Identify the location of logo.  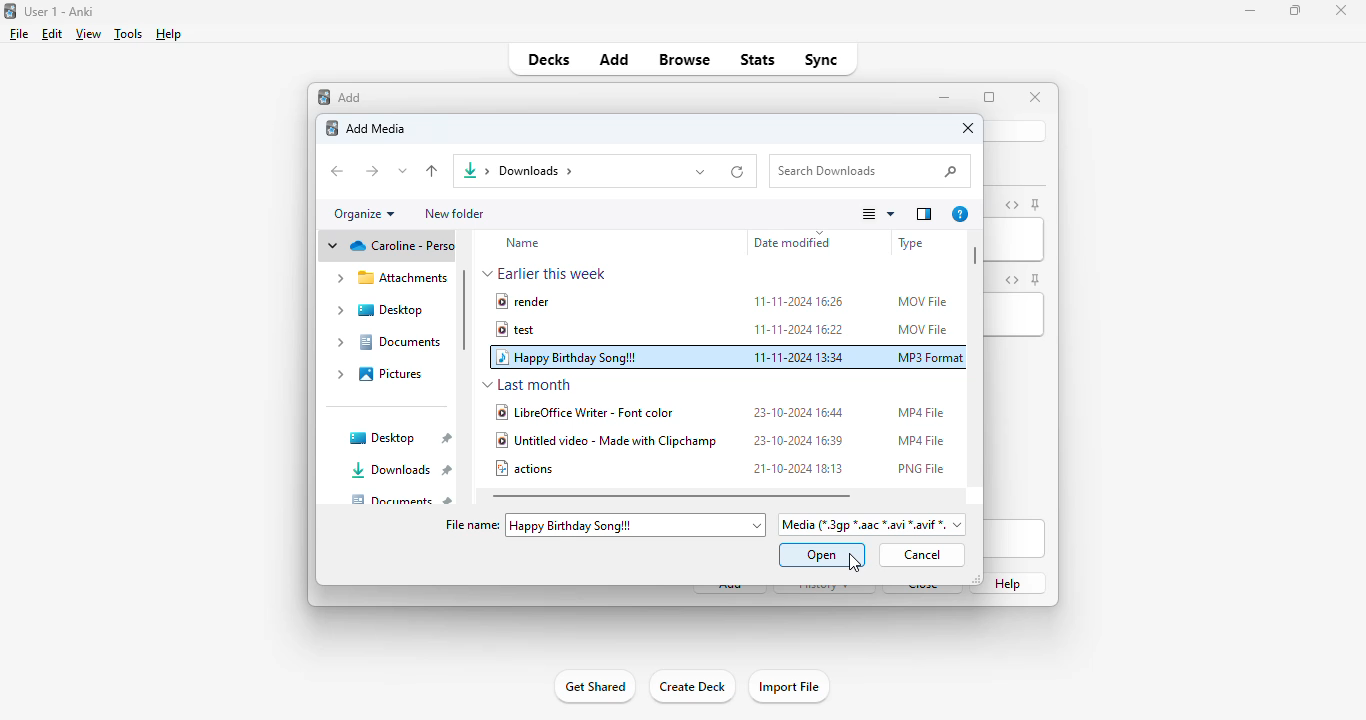
(9, 11).